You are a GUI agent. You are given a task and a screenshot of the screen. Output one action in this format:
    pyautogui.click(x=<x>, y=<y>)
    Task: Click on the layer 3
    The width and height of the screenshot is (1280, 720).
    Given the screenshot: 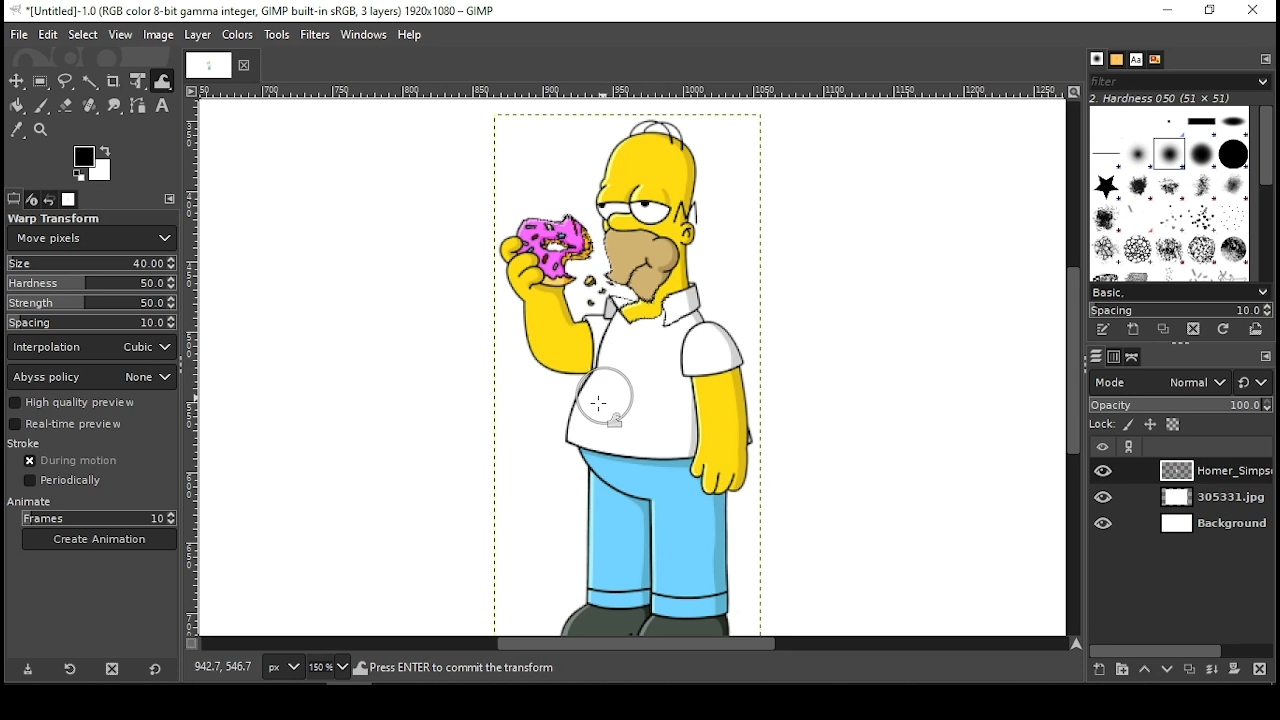 What is the action you would take?
    pyautogui.click(x=1215, y=525)
    